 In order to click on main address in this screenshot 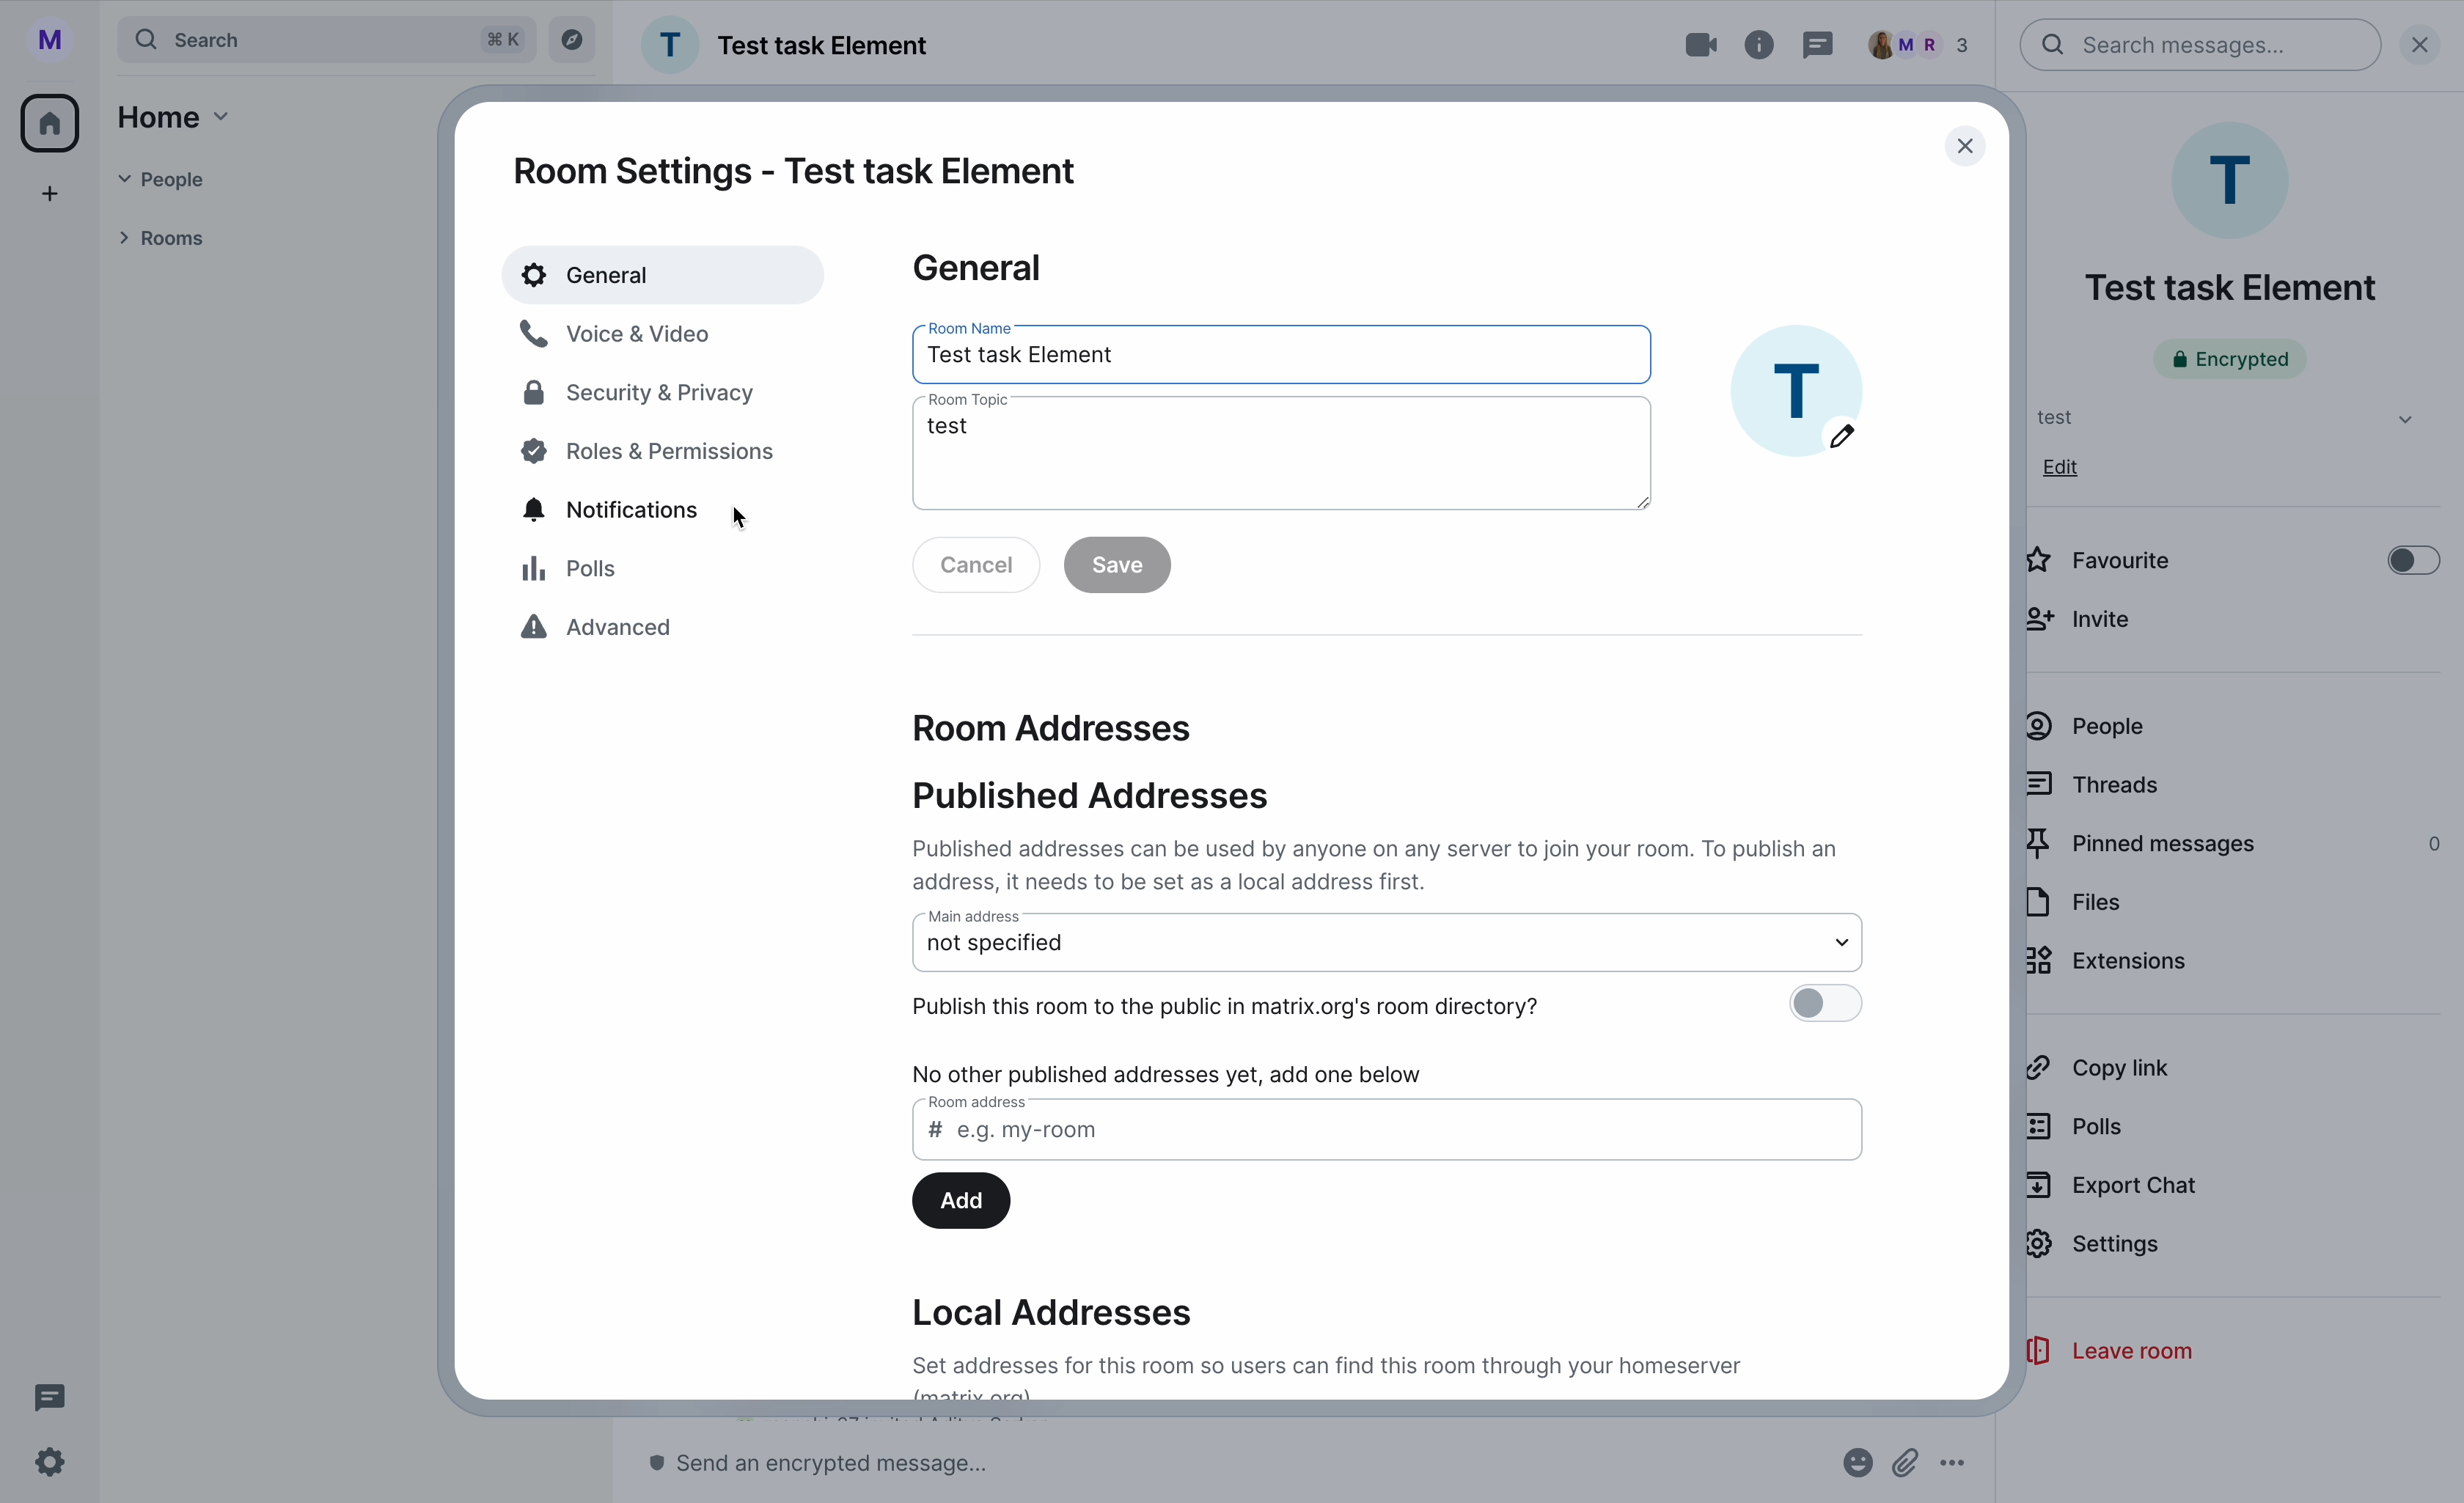, I will do `click(1392, 940)`.